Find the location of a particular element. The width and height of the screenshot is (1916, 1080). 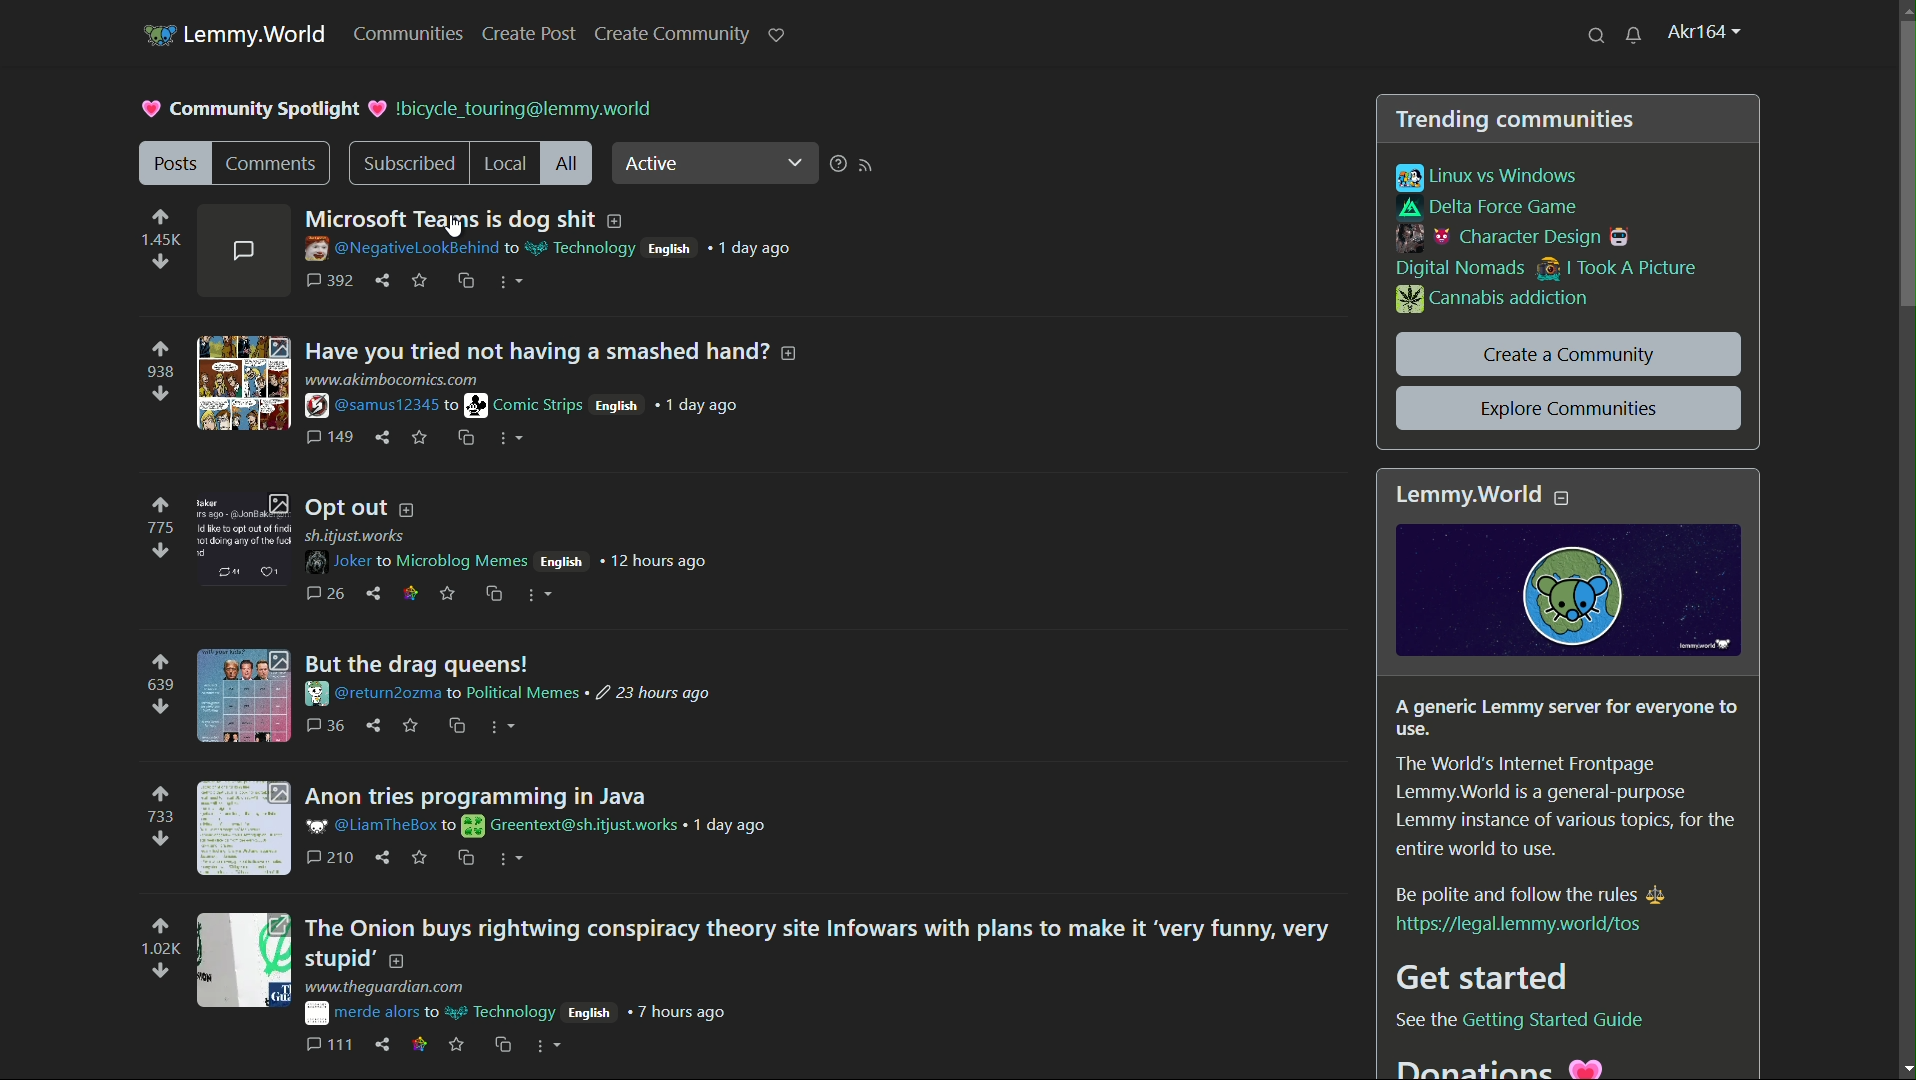

more is located at coordinates (513, 438).